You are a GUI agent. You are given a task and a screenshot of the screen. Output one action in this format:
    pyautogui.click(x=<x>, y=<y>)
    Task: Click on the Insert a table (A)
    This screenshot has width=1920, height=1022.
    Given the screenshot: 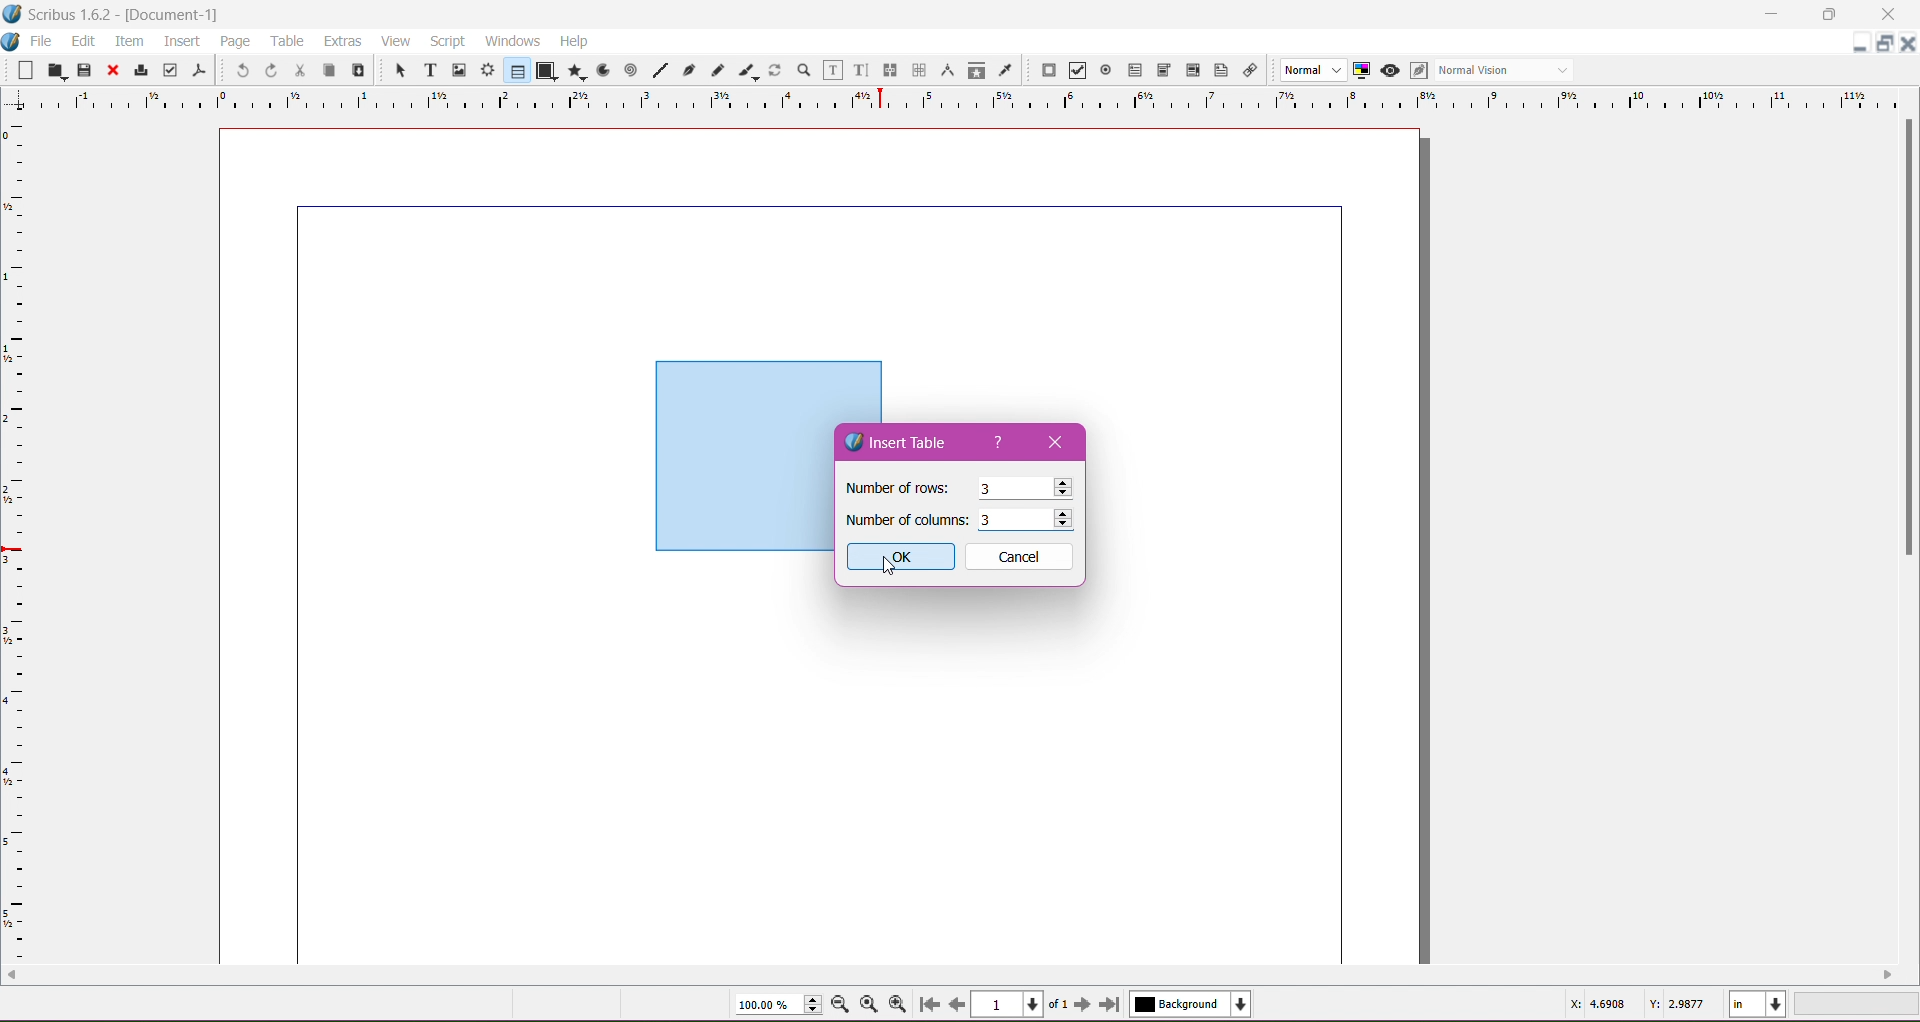 What is the action you would take?
    pyautogui.click(x=55, y=1003)
    